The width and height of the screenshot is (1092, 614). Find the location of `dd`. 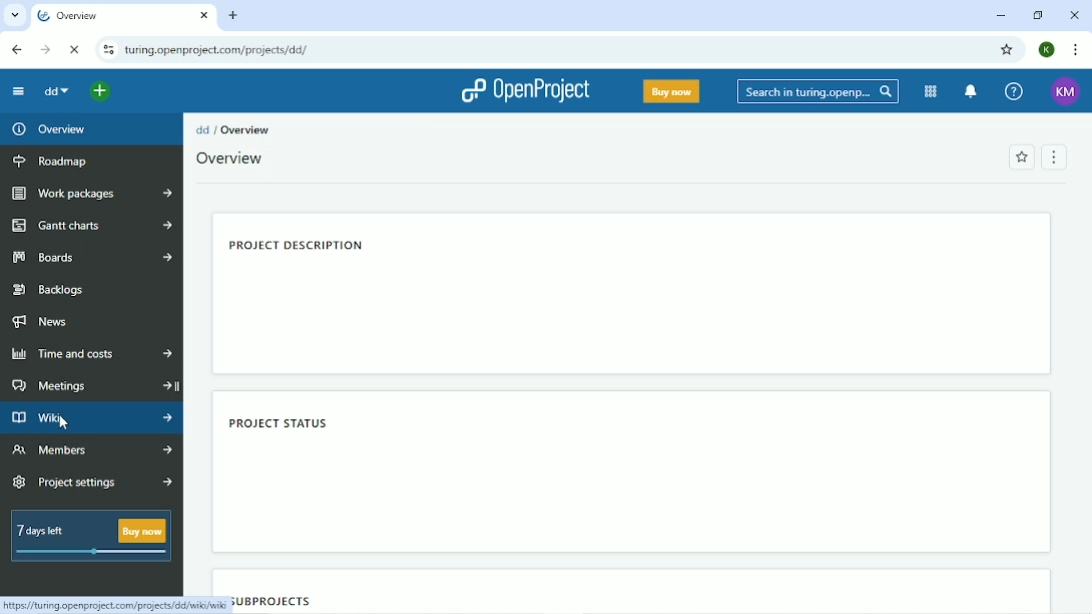

dd is located at coordinates (203, 129).